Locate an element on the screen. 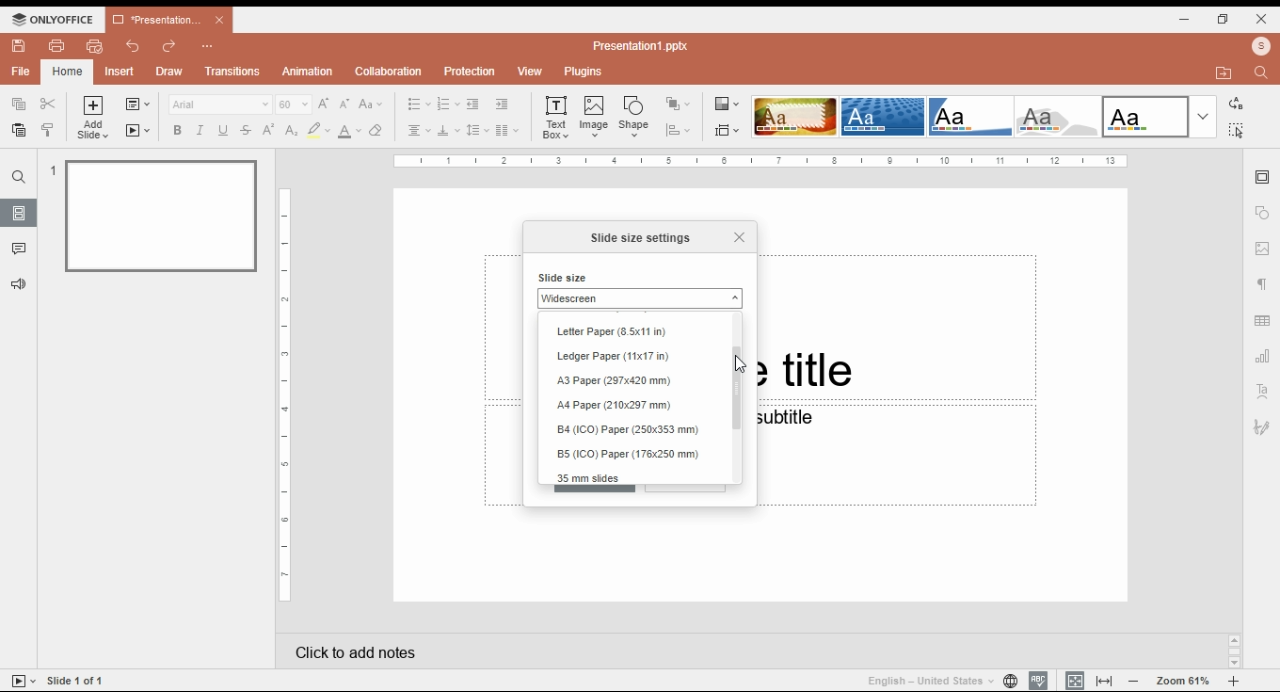 This screenshot has width=1280, height=692. bullets is located at coordinates (419, 104).